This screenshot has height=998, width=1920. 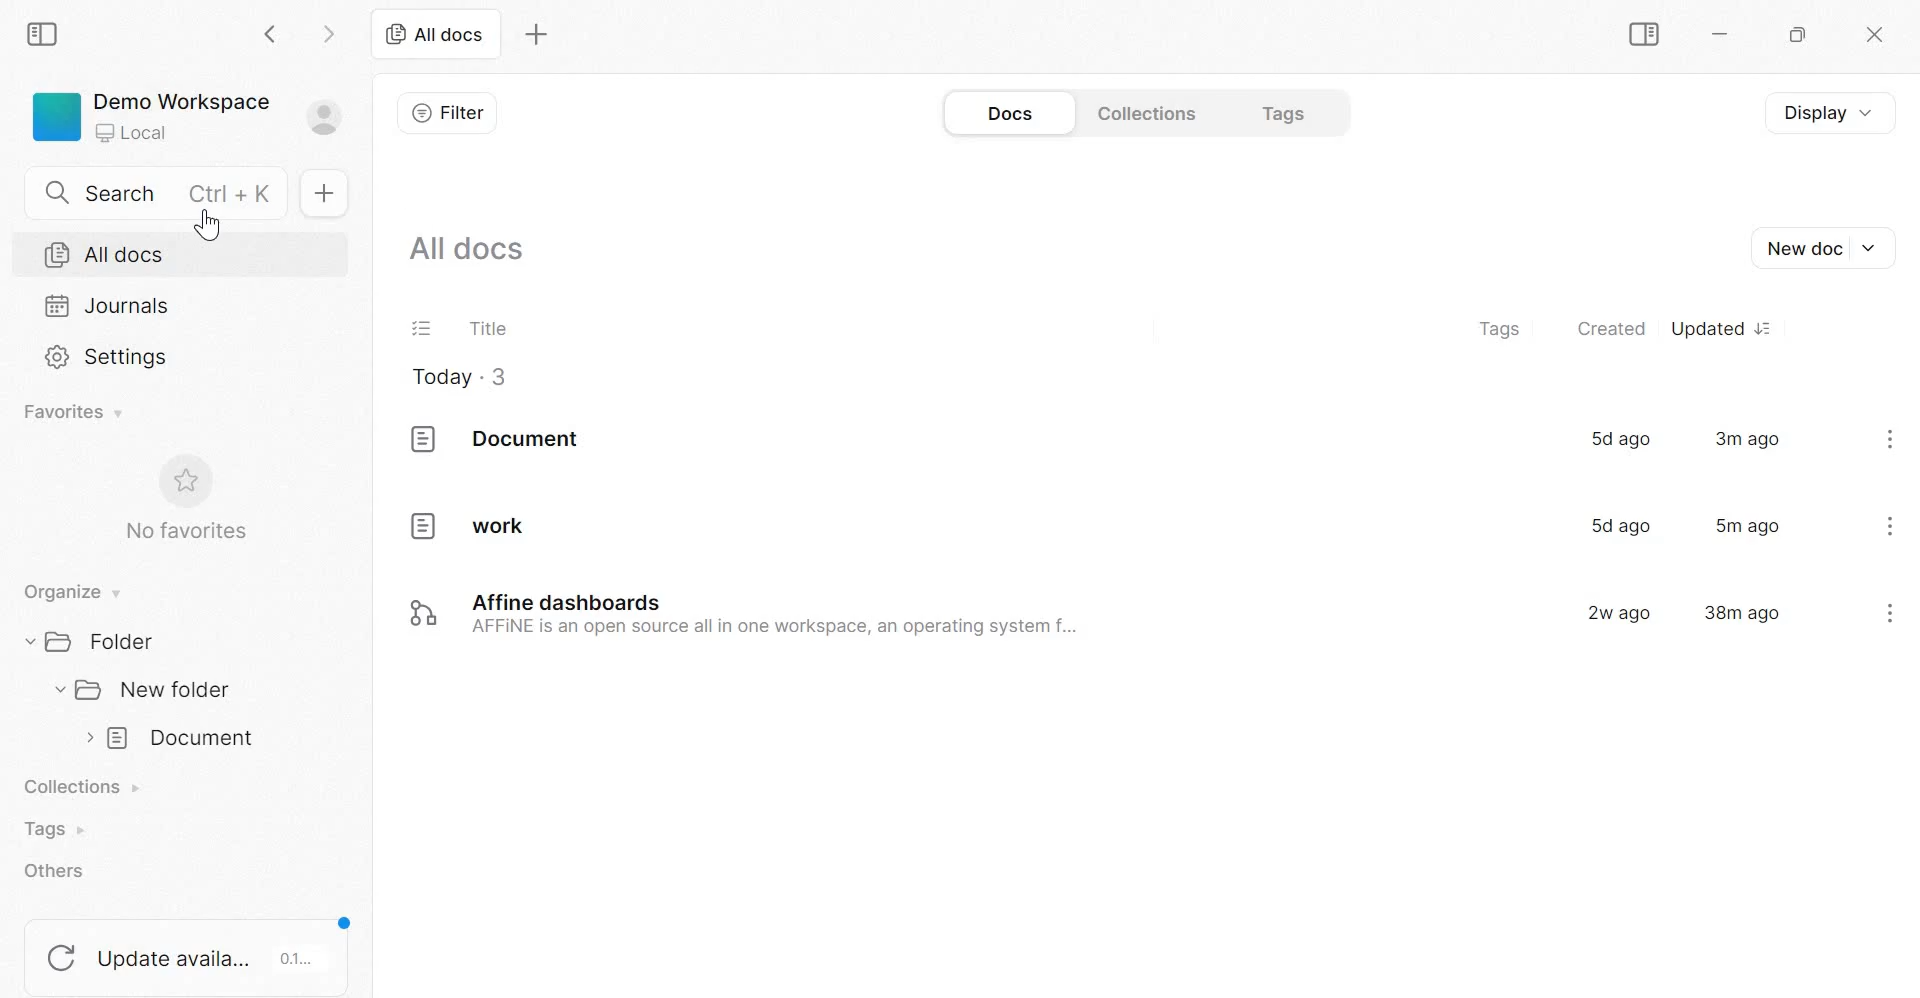 I want to click on kebab menu, so click(x=1890, y=438).